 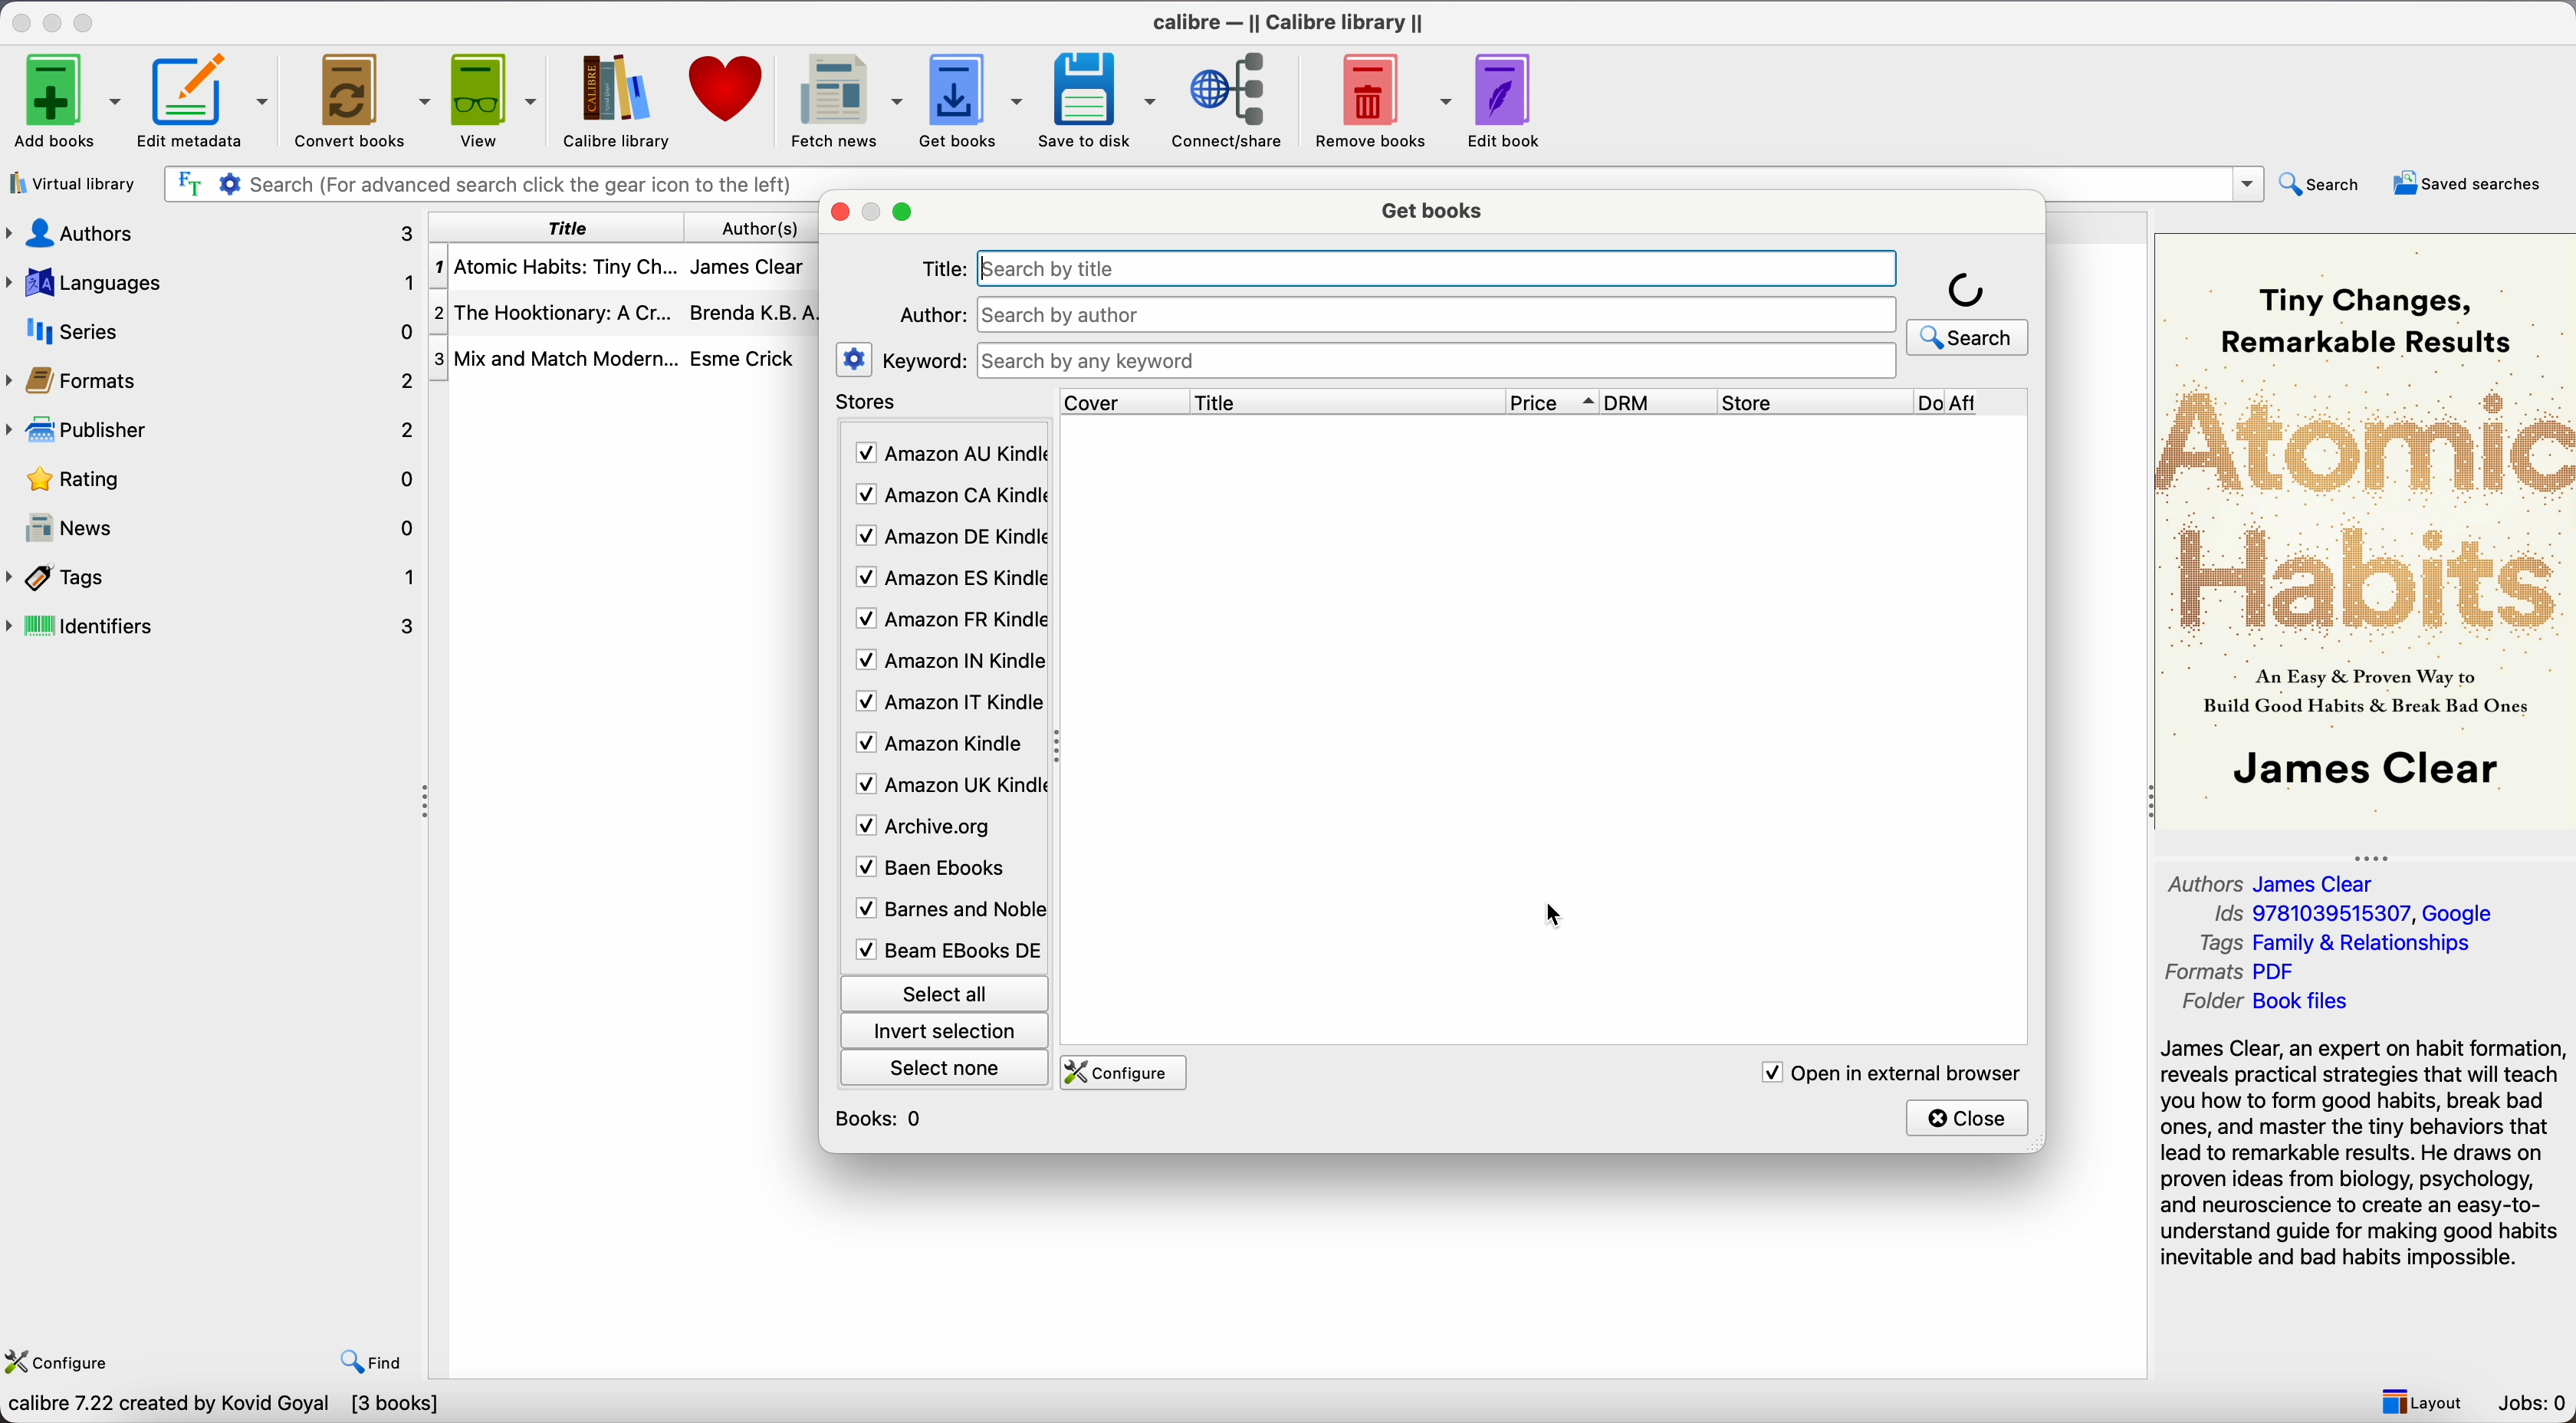 I want to click on Jobs: 0, so click(x=2536, y=1406).